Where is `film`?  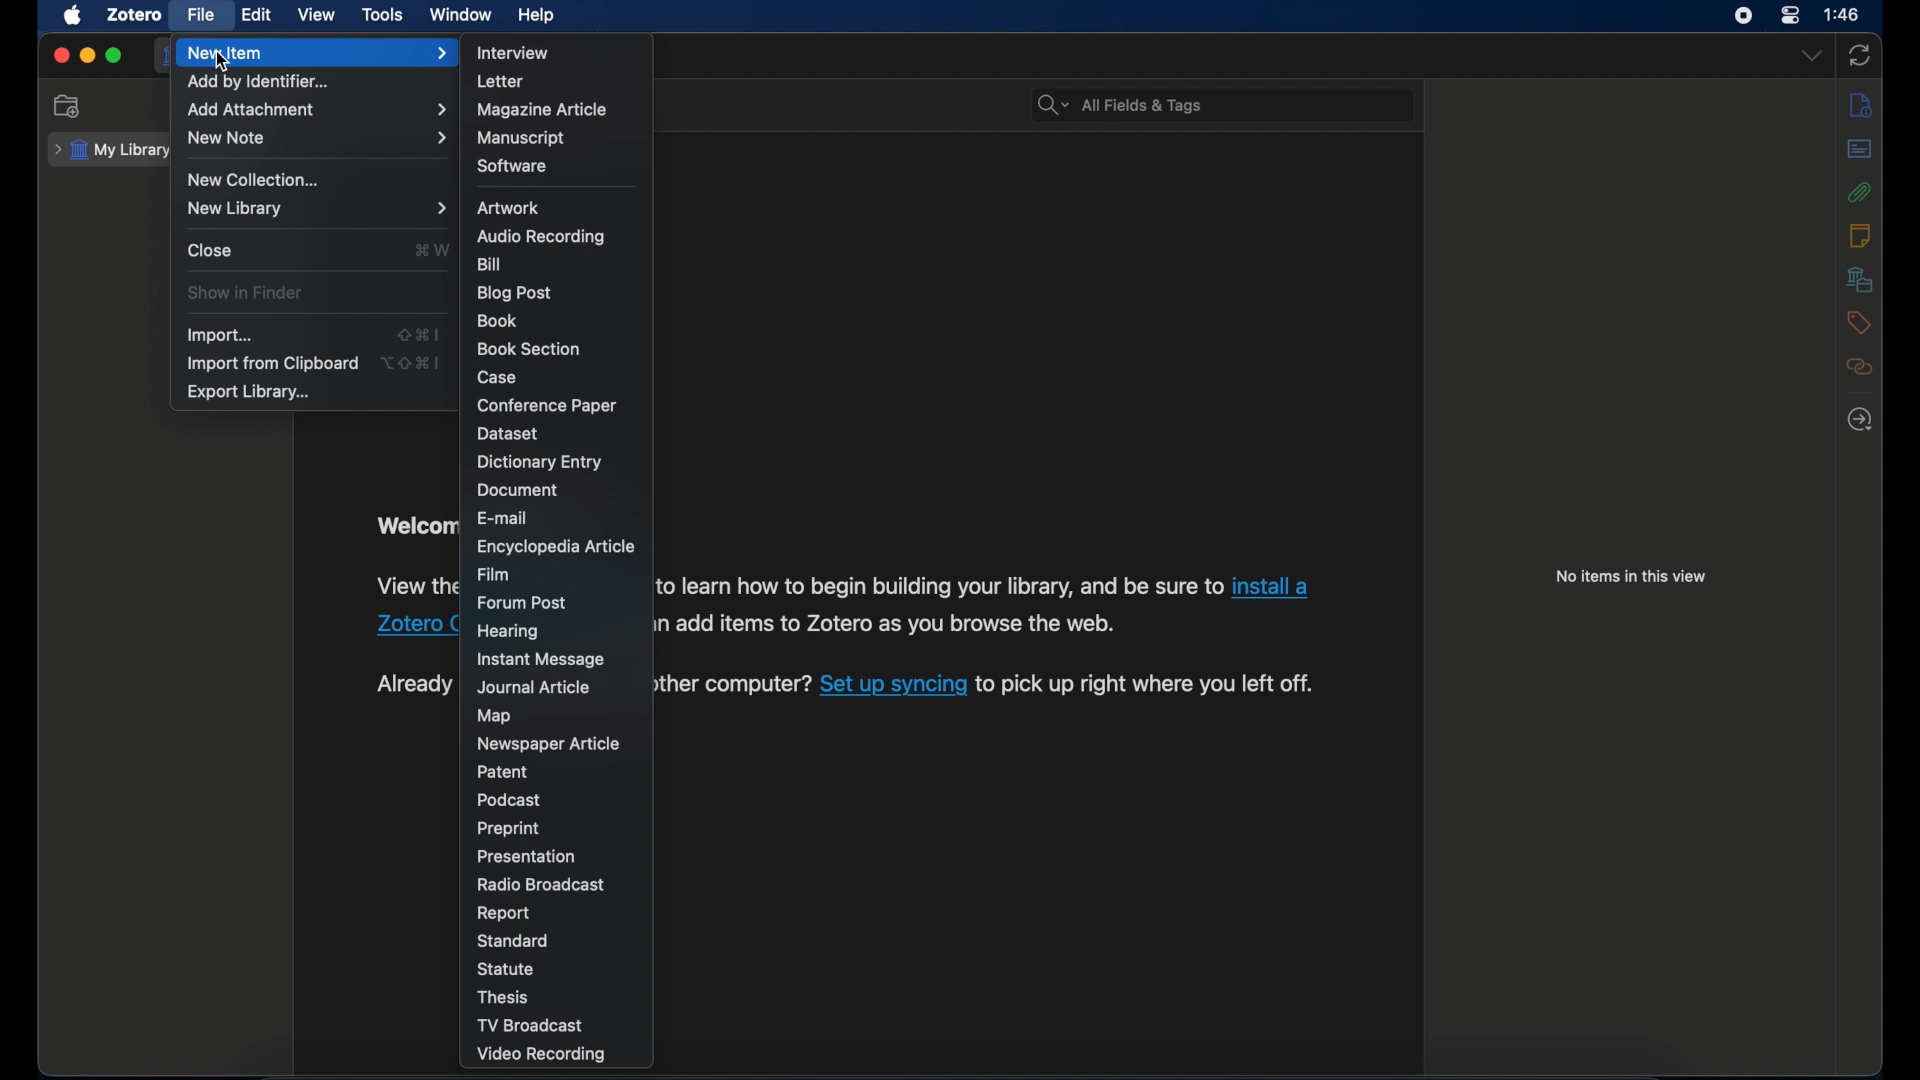 film is located at coordinates (494, 575).